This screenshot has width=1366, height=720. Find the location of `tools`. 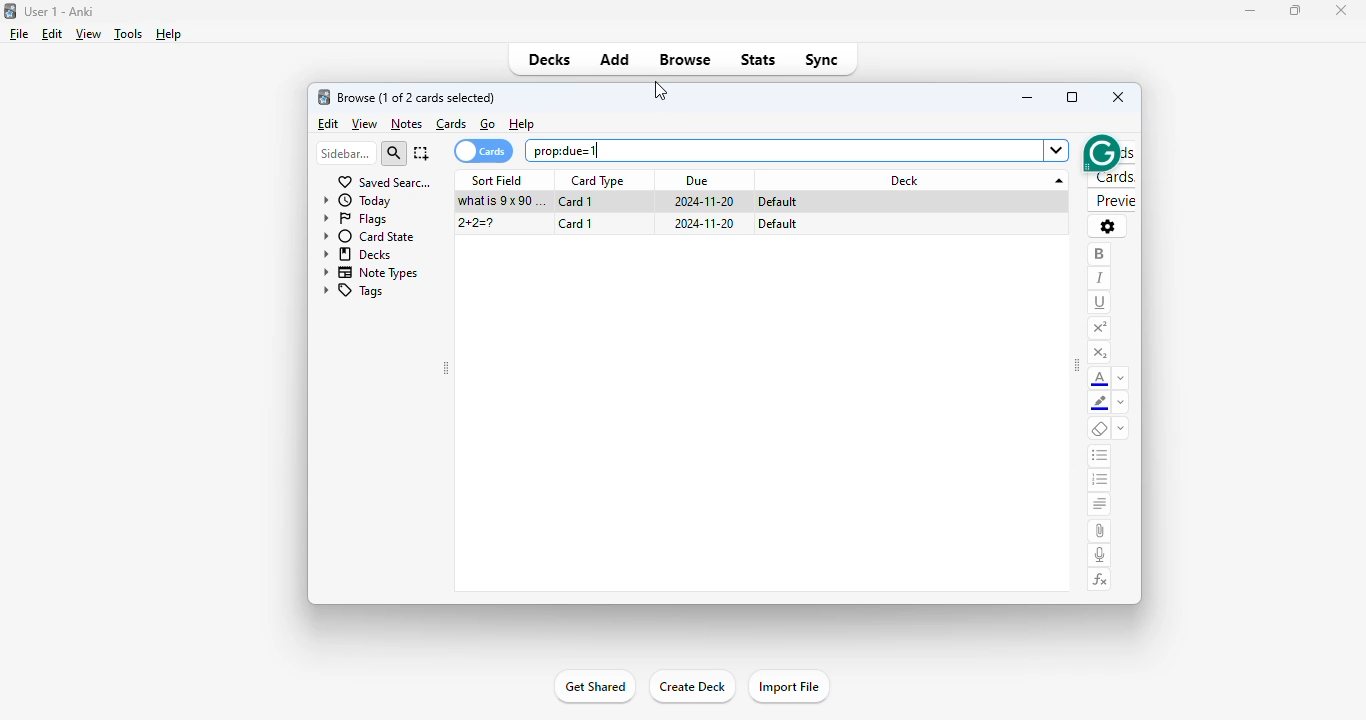

tools is located at coordinates (128, 33).